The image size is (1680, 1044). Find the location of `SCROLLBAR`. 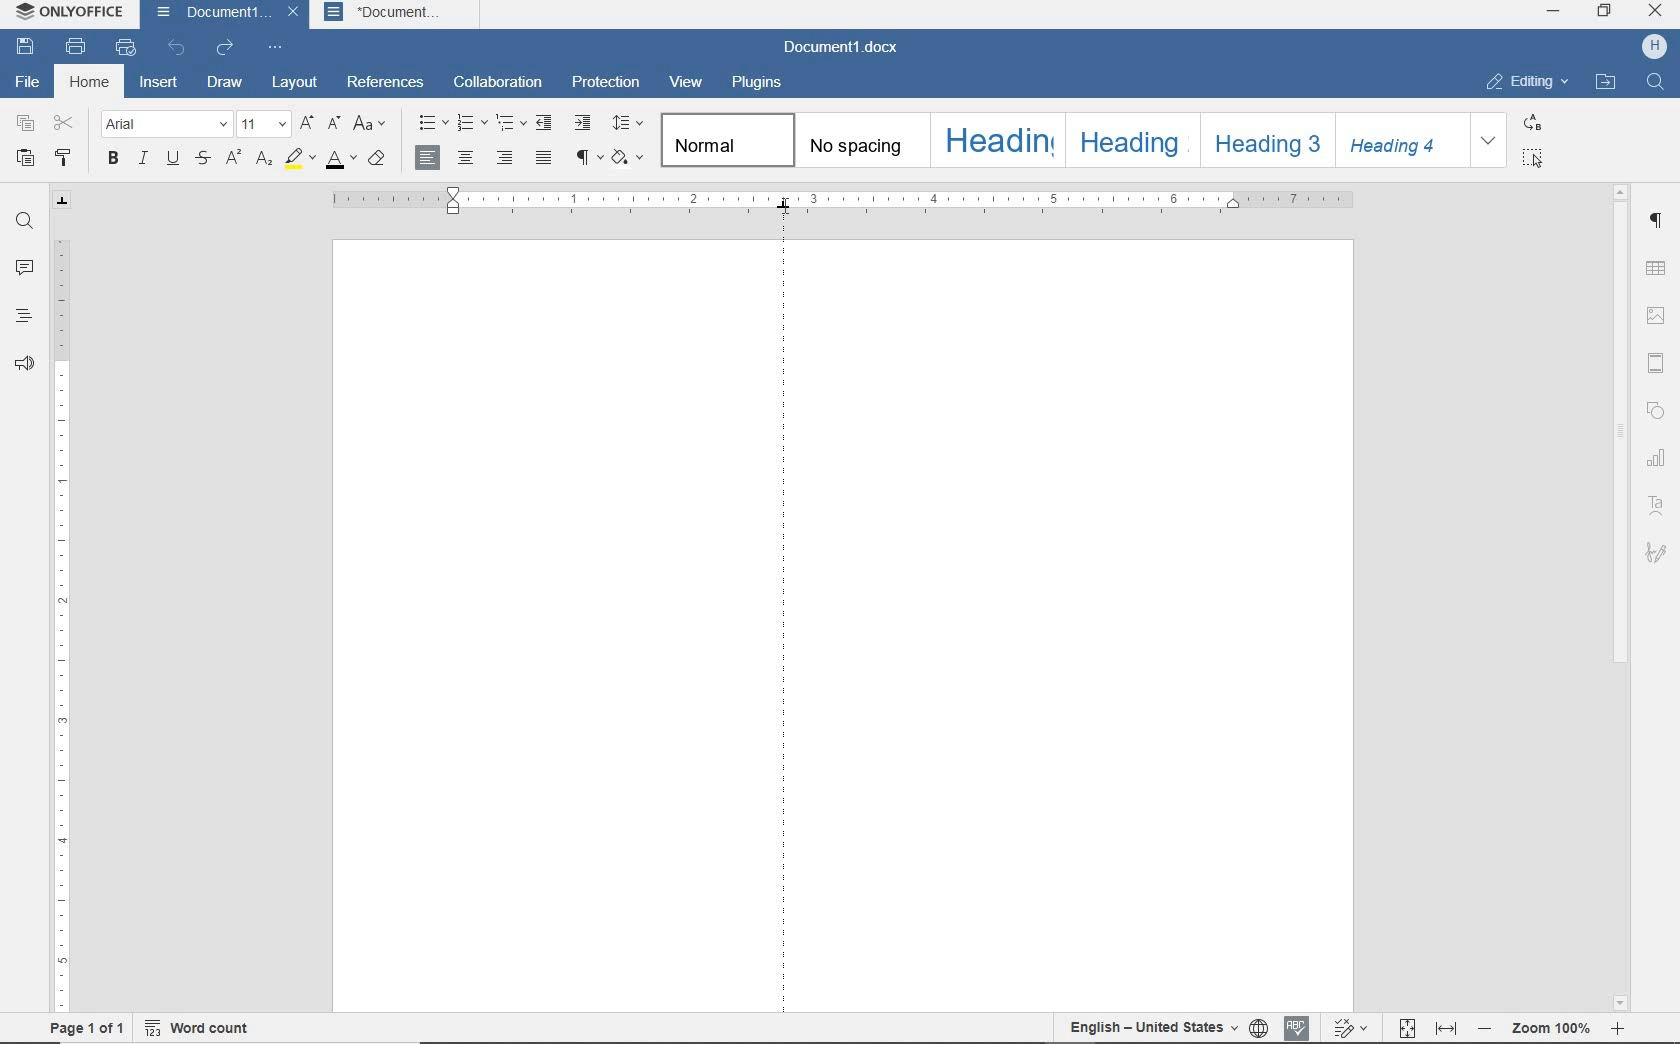

SCROLLBAR is located at coordinates (1621, 600).